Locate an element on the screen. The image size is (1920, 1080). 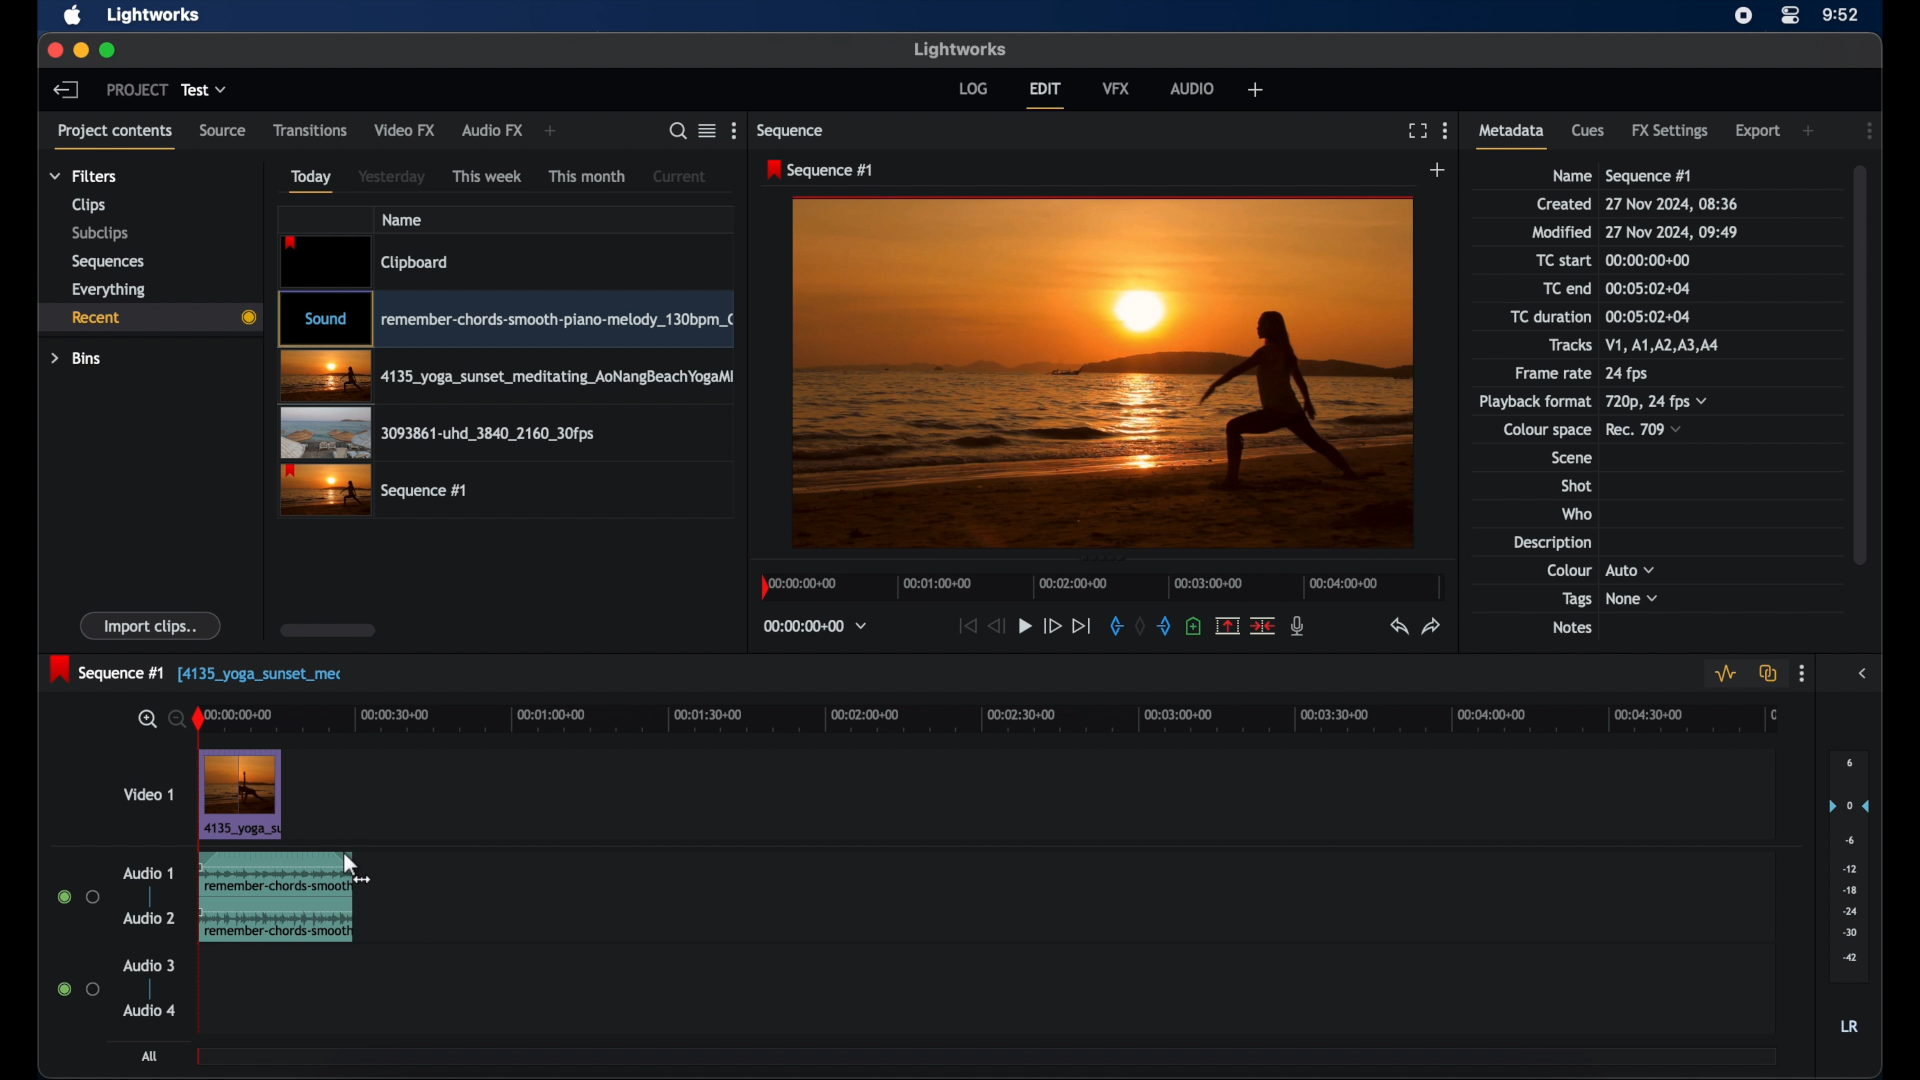
log is located at coordinates (973, 88).